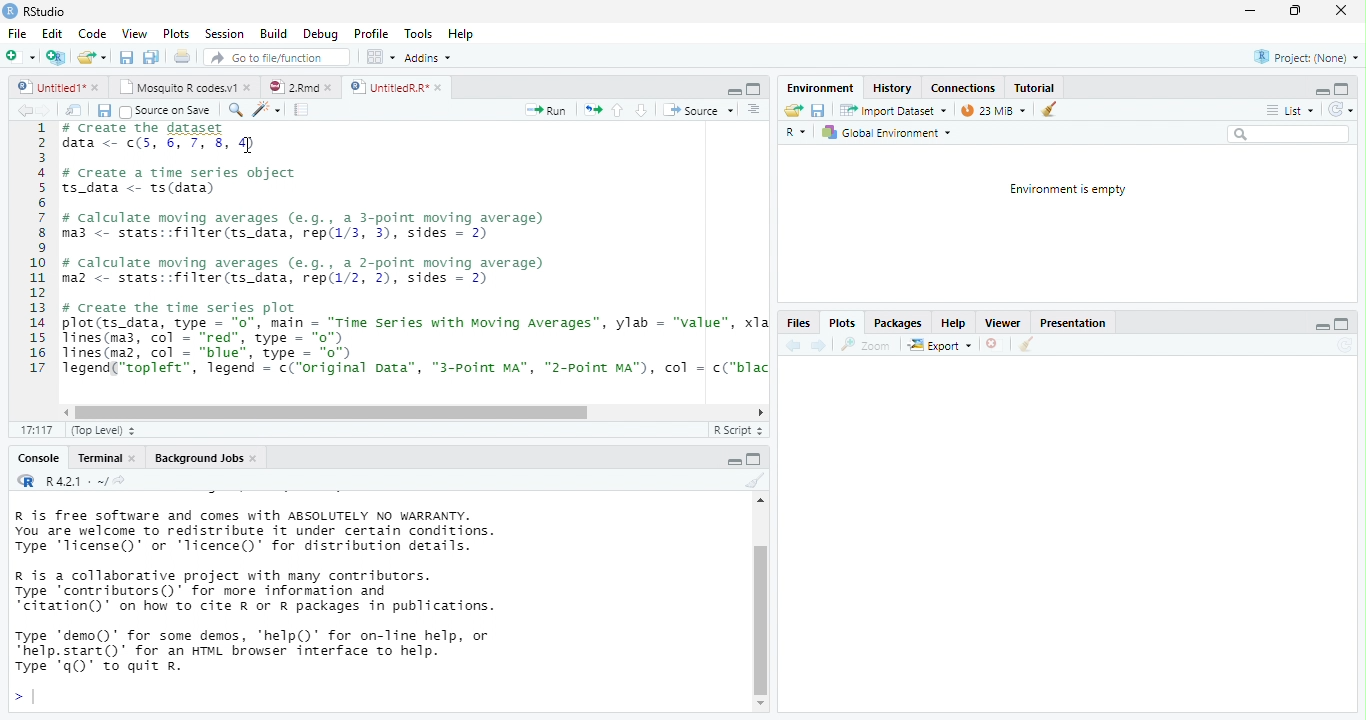 This screenshot has height=720, width=1366. I want to click on Session, so click(224, 33).